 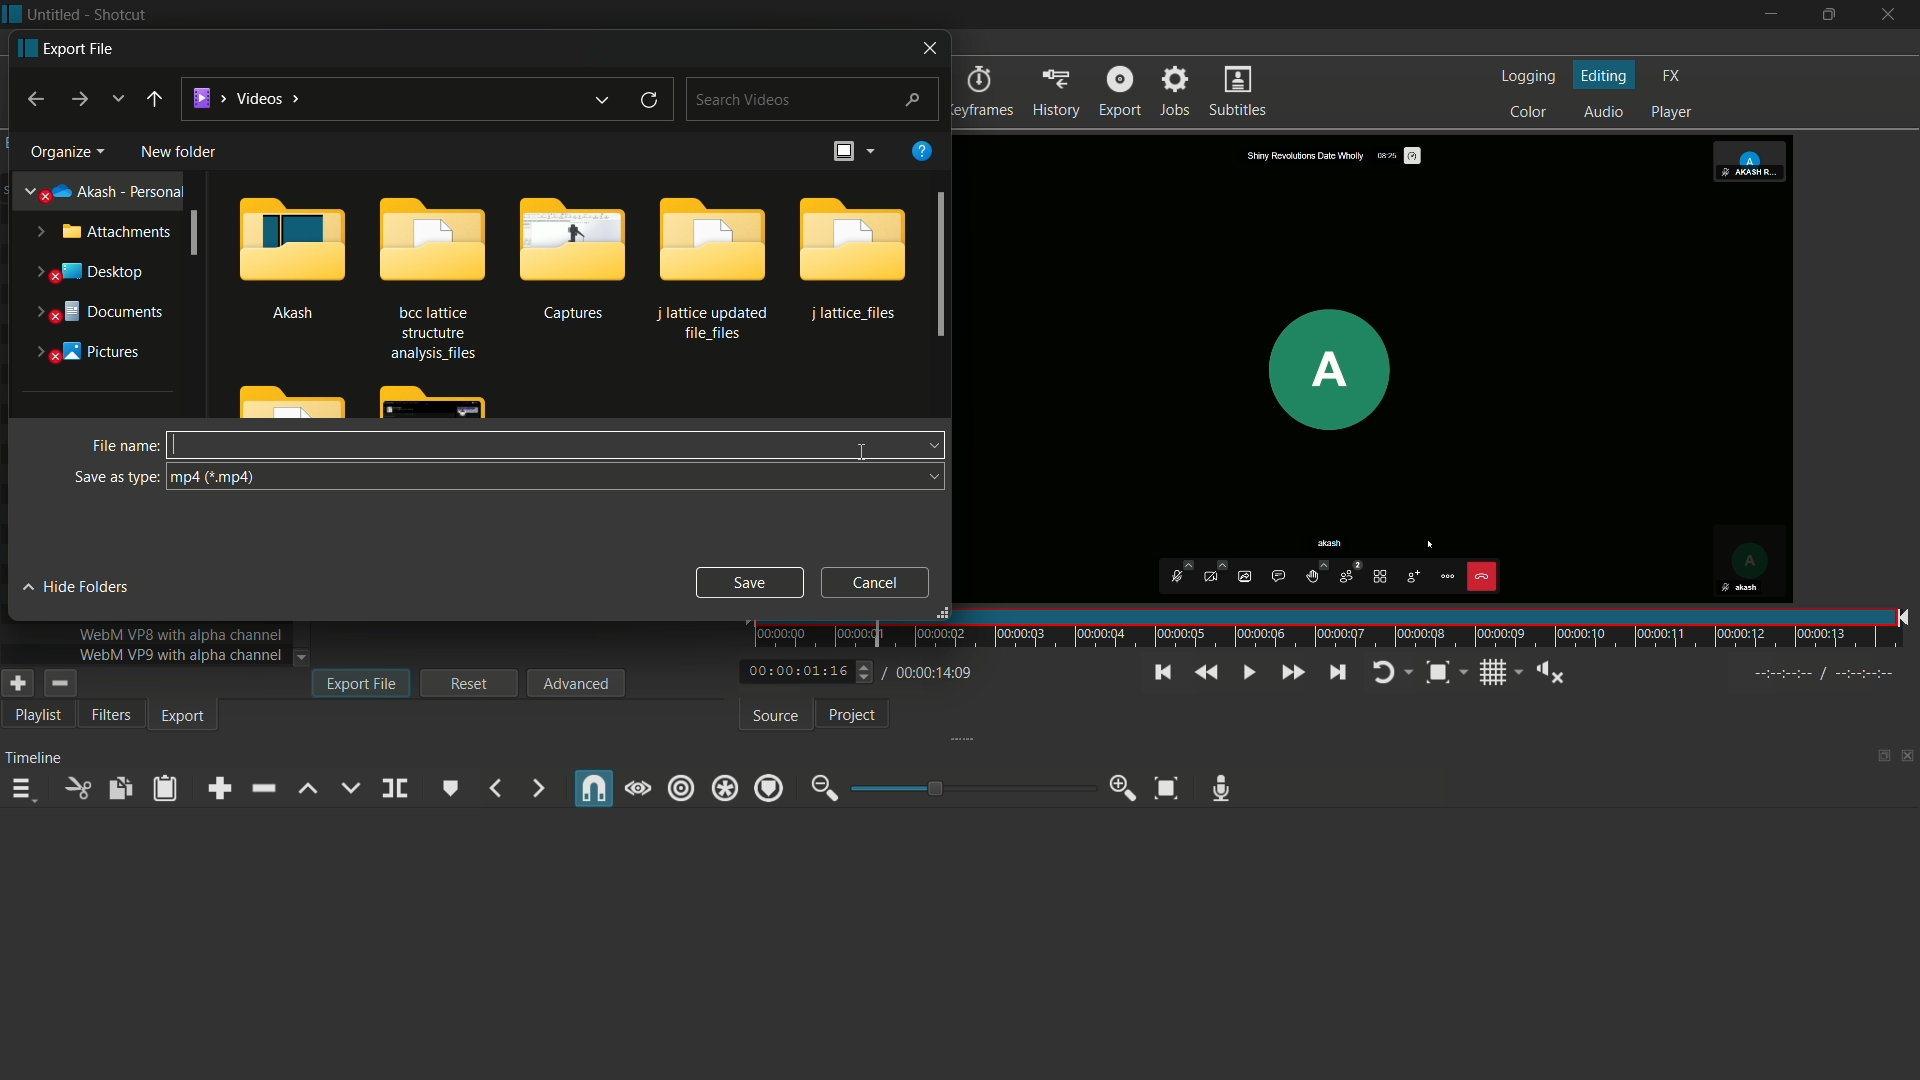 What do you see at coordinates (111, 714) in the screenshot?
I see `filters` at bounding box center [111, 714].